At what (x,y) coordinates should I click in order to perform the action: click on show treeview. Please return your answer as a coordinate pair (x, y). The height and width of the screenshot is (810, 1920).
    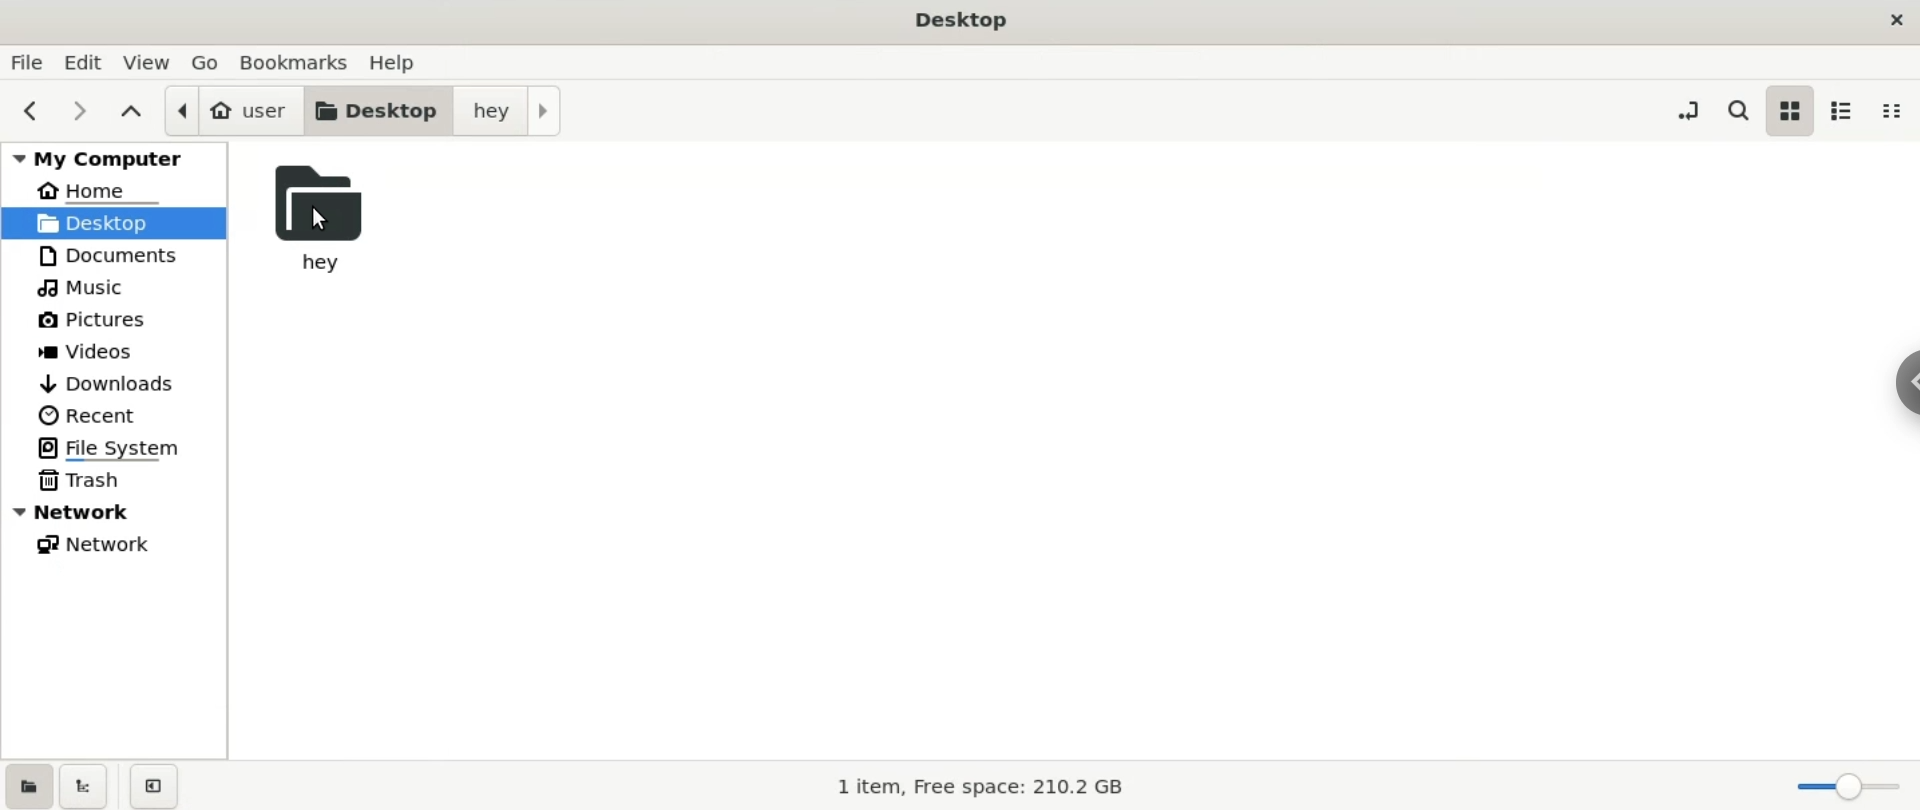
    Looking at the image, I should click on (82, 786).